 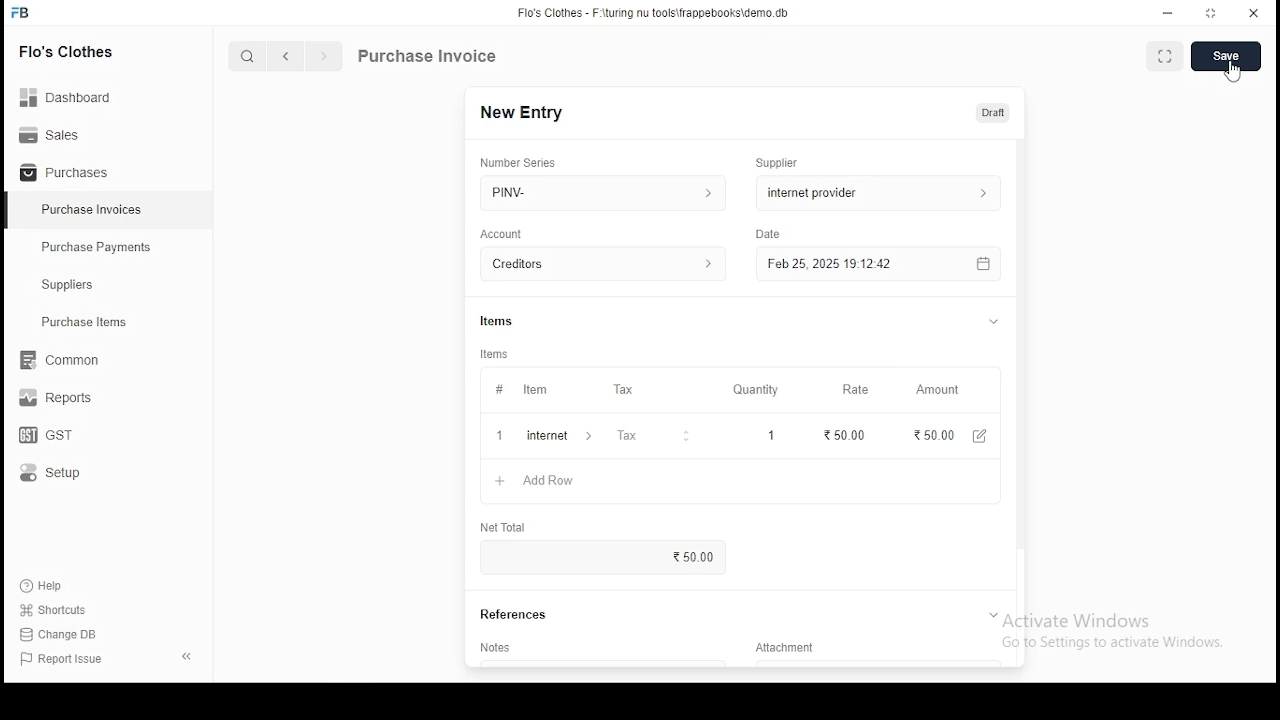 What do you see at coordinates (72, 285) in the screenshot?
I see `Suppliers` at bounding box center [72, 285].